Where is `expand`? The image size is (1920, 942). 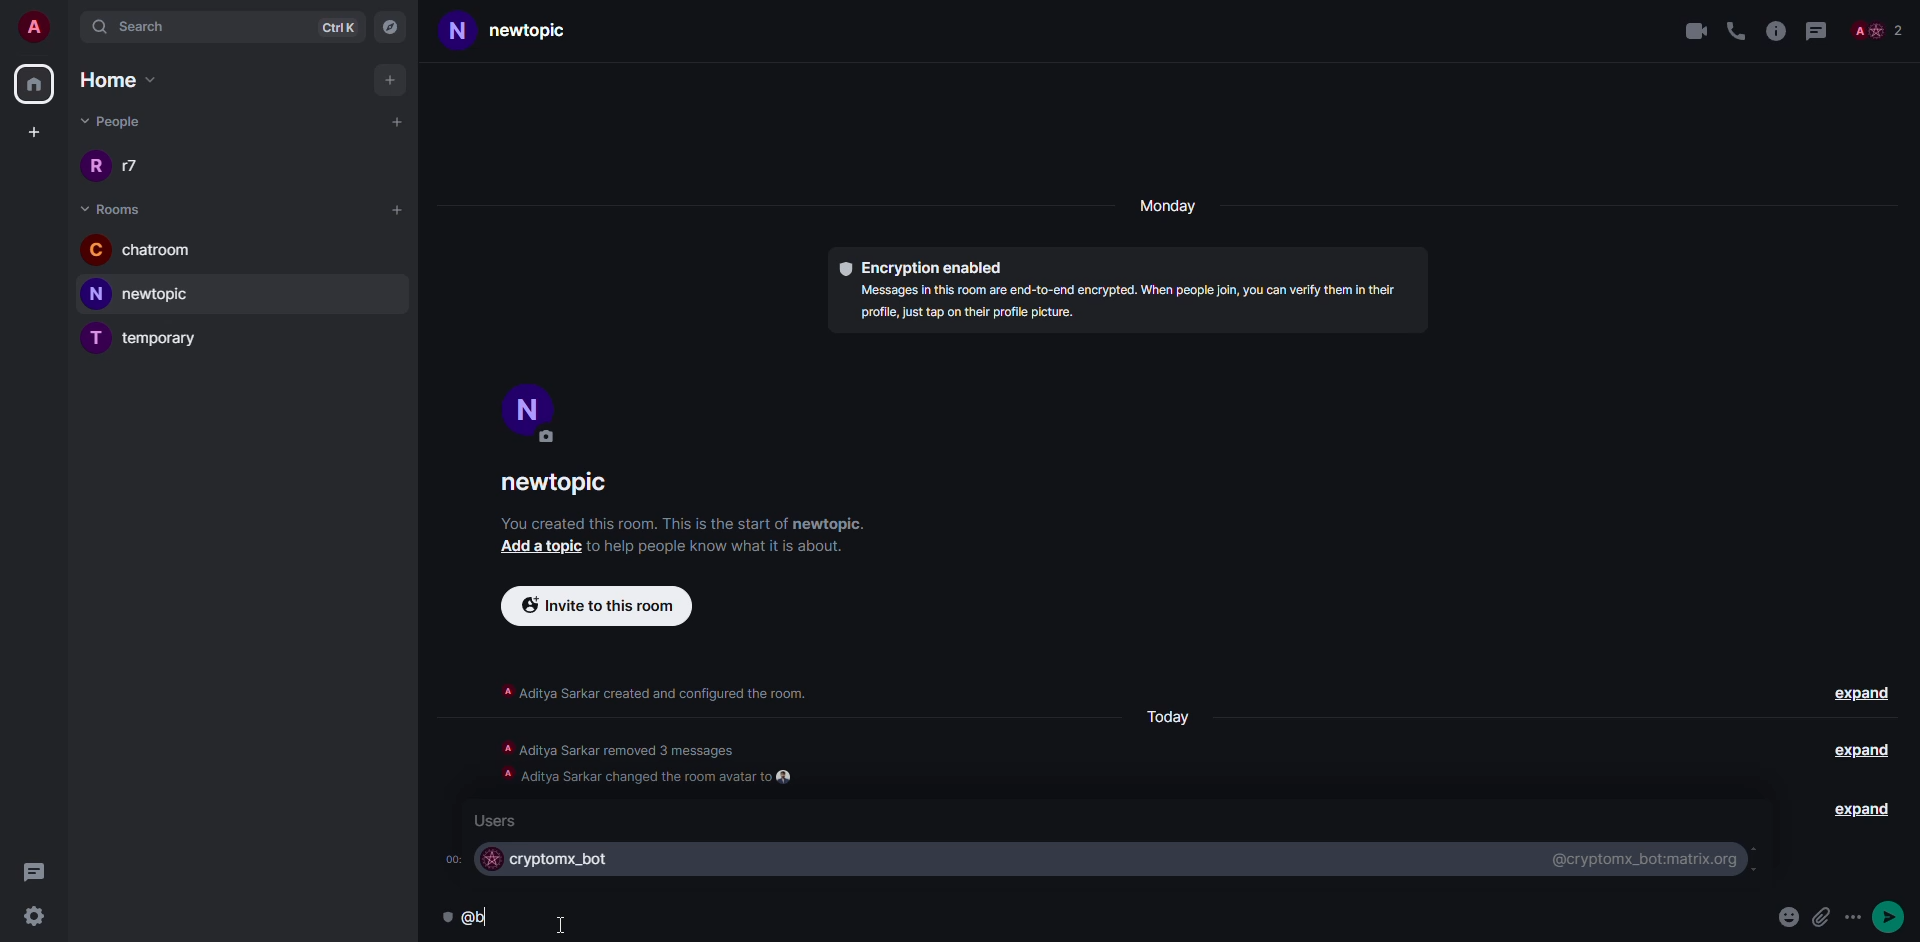
expand is located at coordinates (1850, 810).